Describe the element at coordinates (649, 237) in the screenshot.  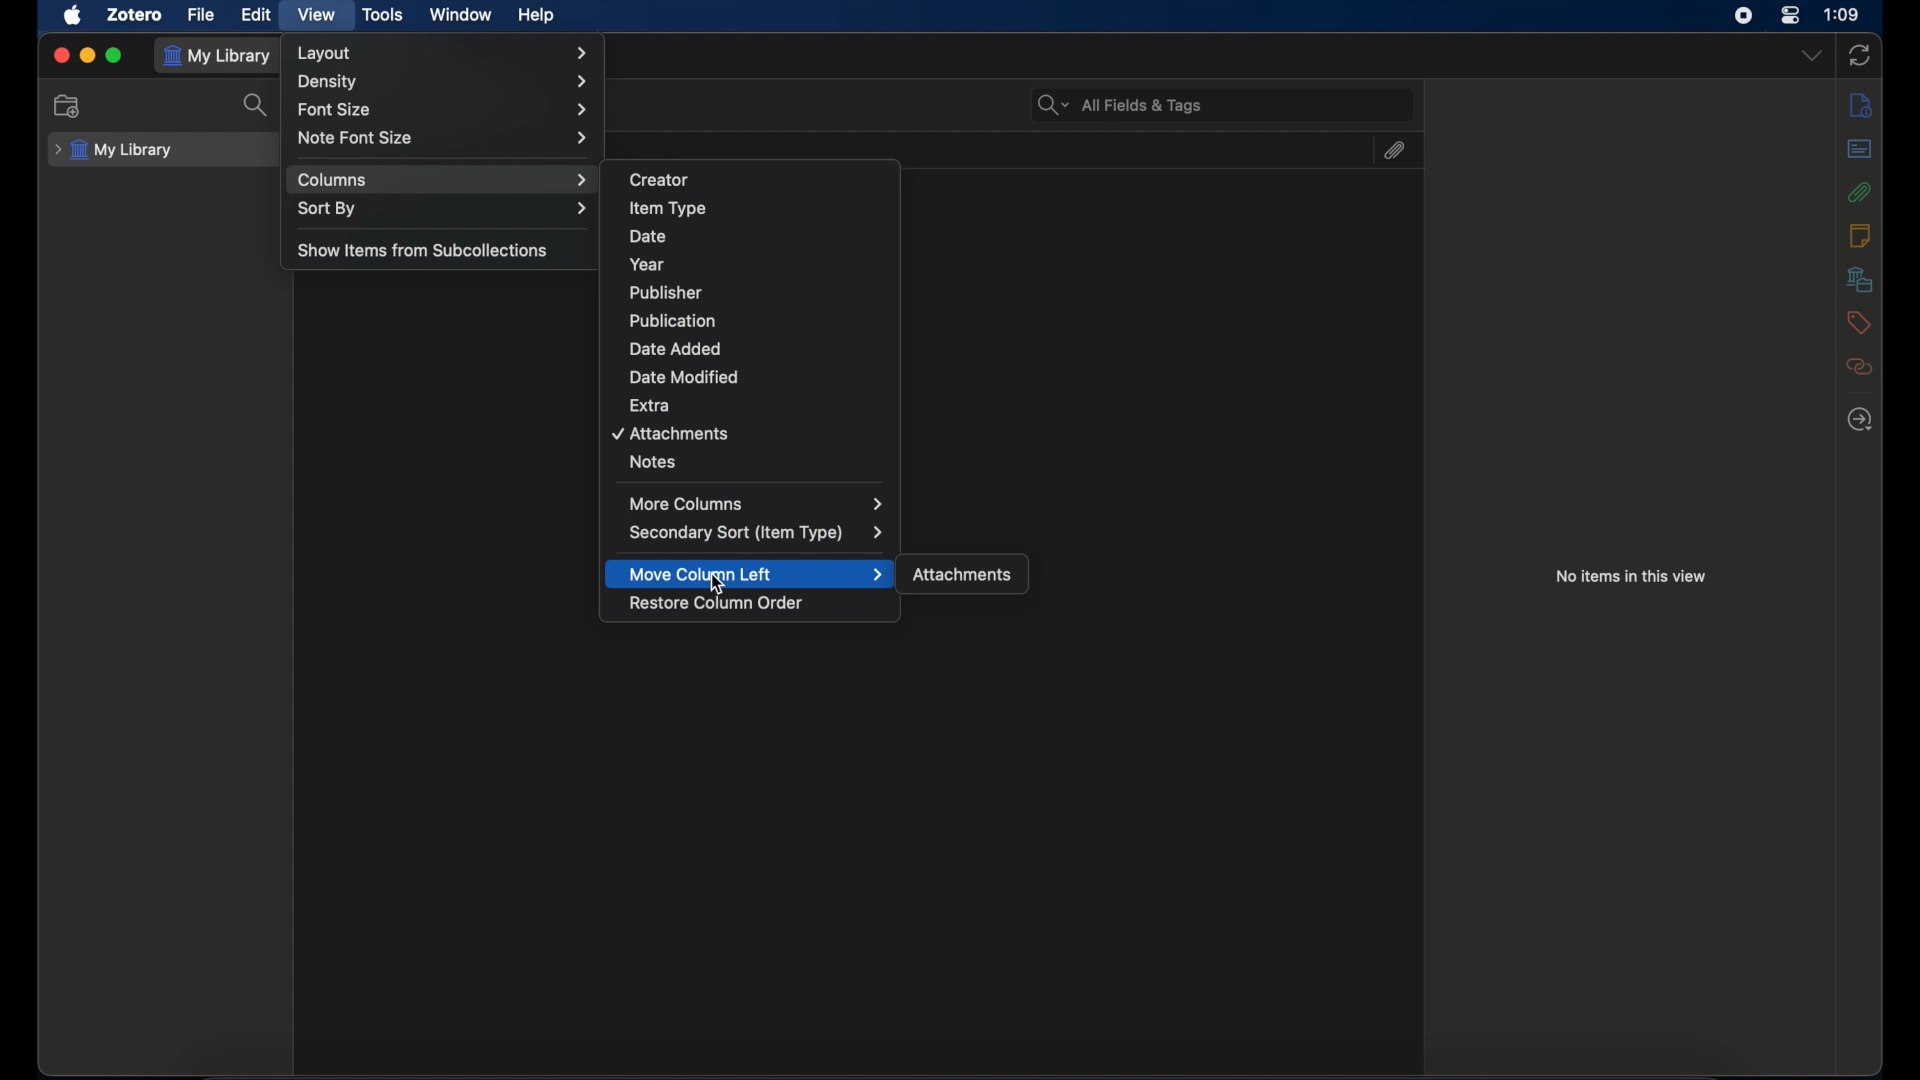
I see `date` at that location.